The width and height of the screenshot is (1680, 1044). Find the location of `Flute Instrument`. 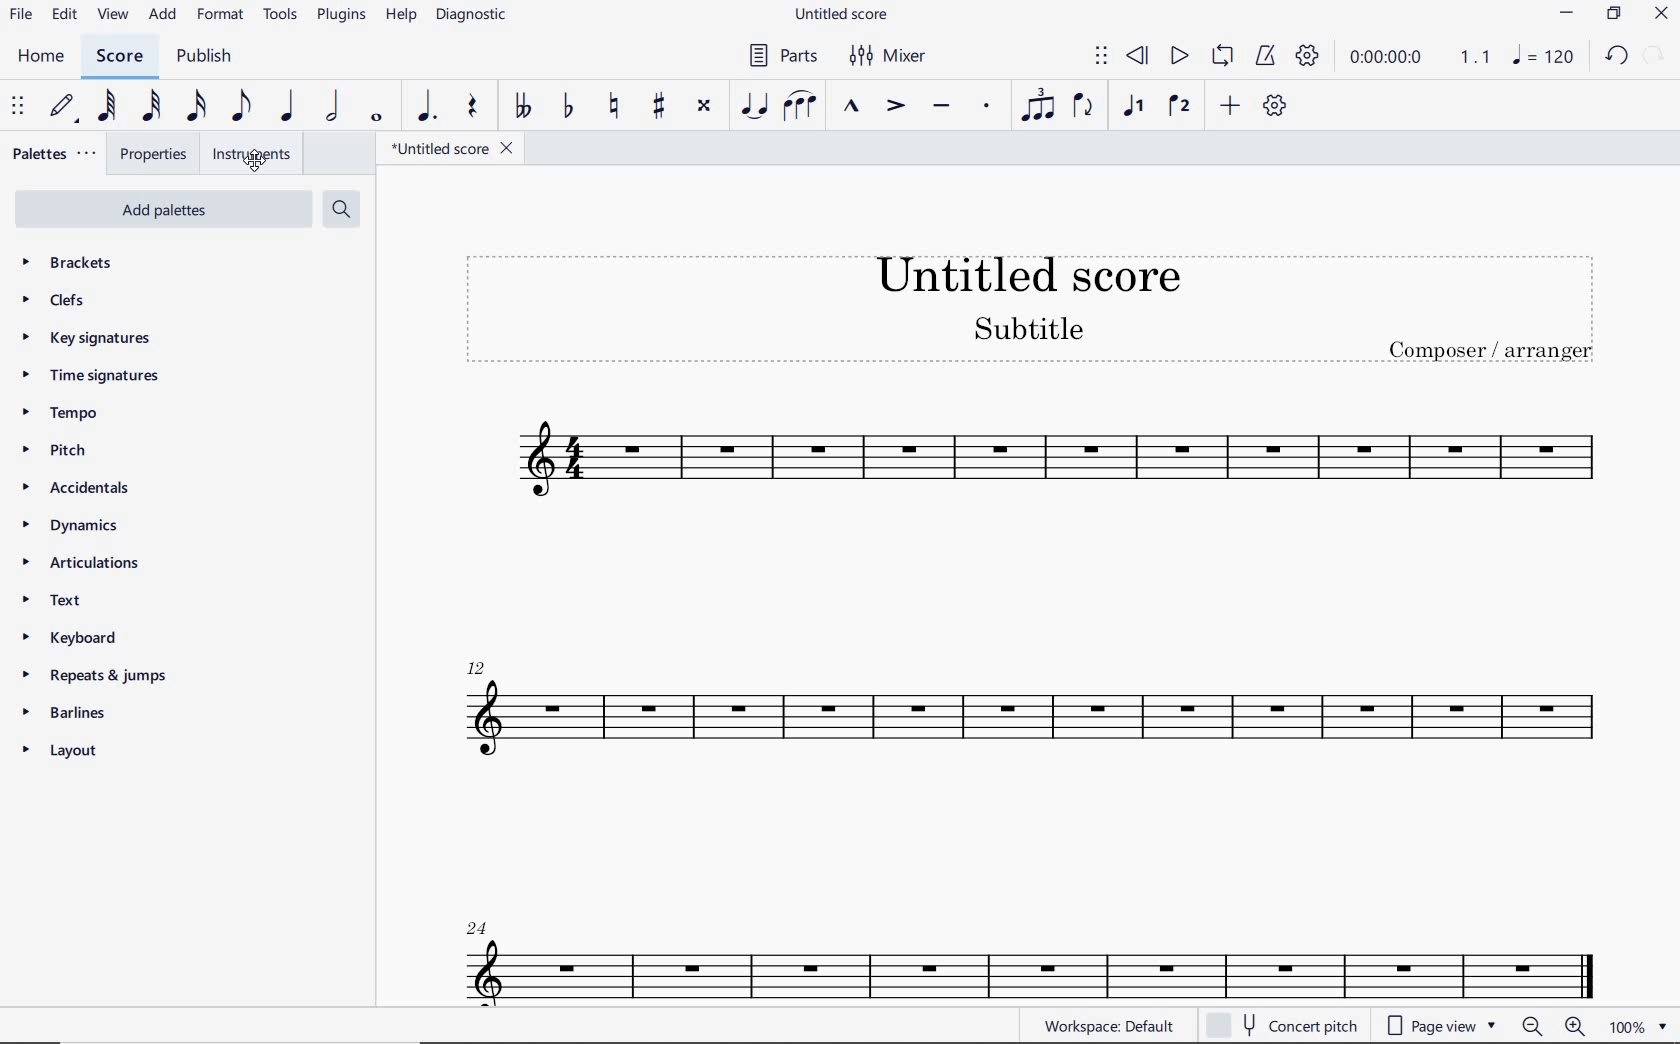

Flute Instrument is located at coordinates (1022, 711).